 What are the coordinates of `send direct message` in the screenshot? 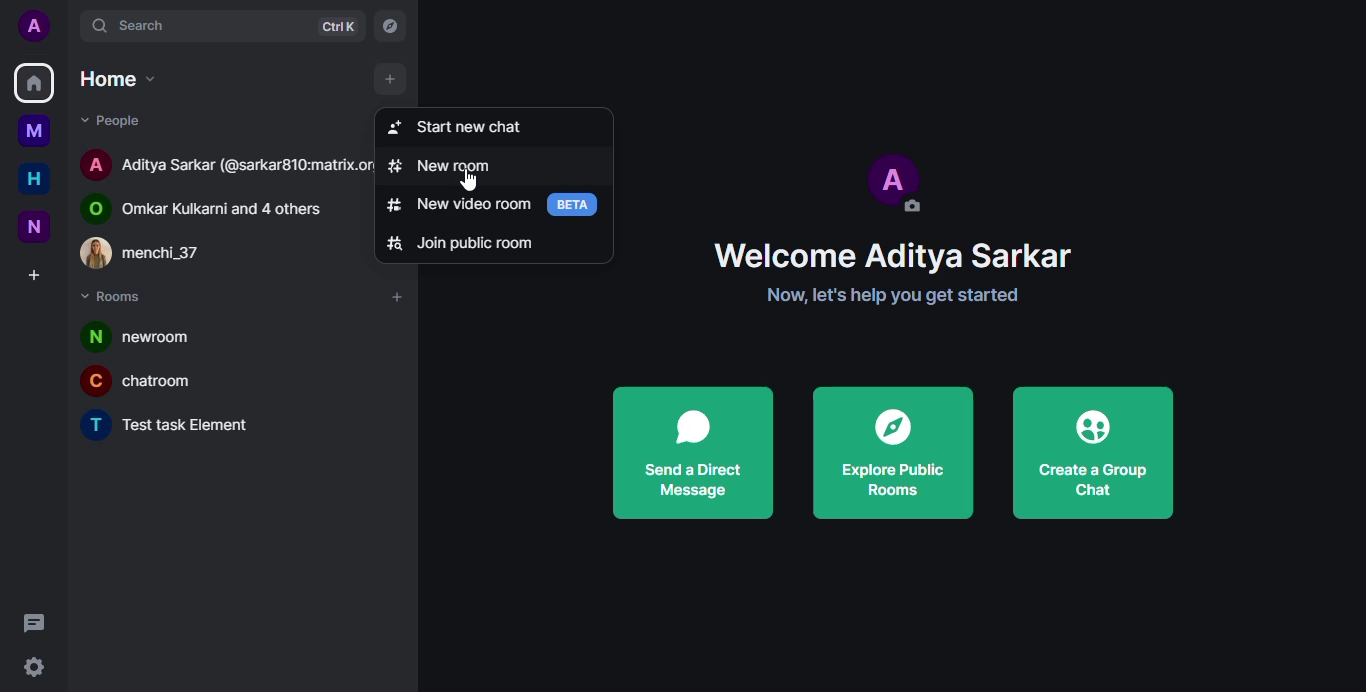 It's located at (690, 452).